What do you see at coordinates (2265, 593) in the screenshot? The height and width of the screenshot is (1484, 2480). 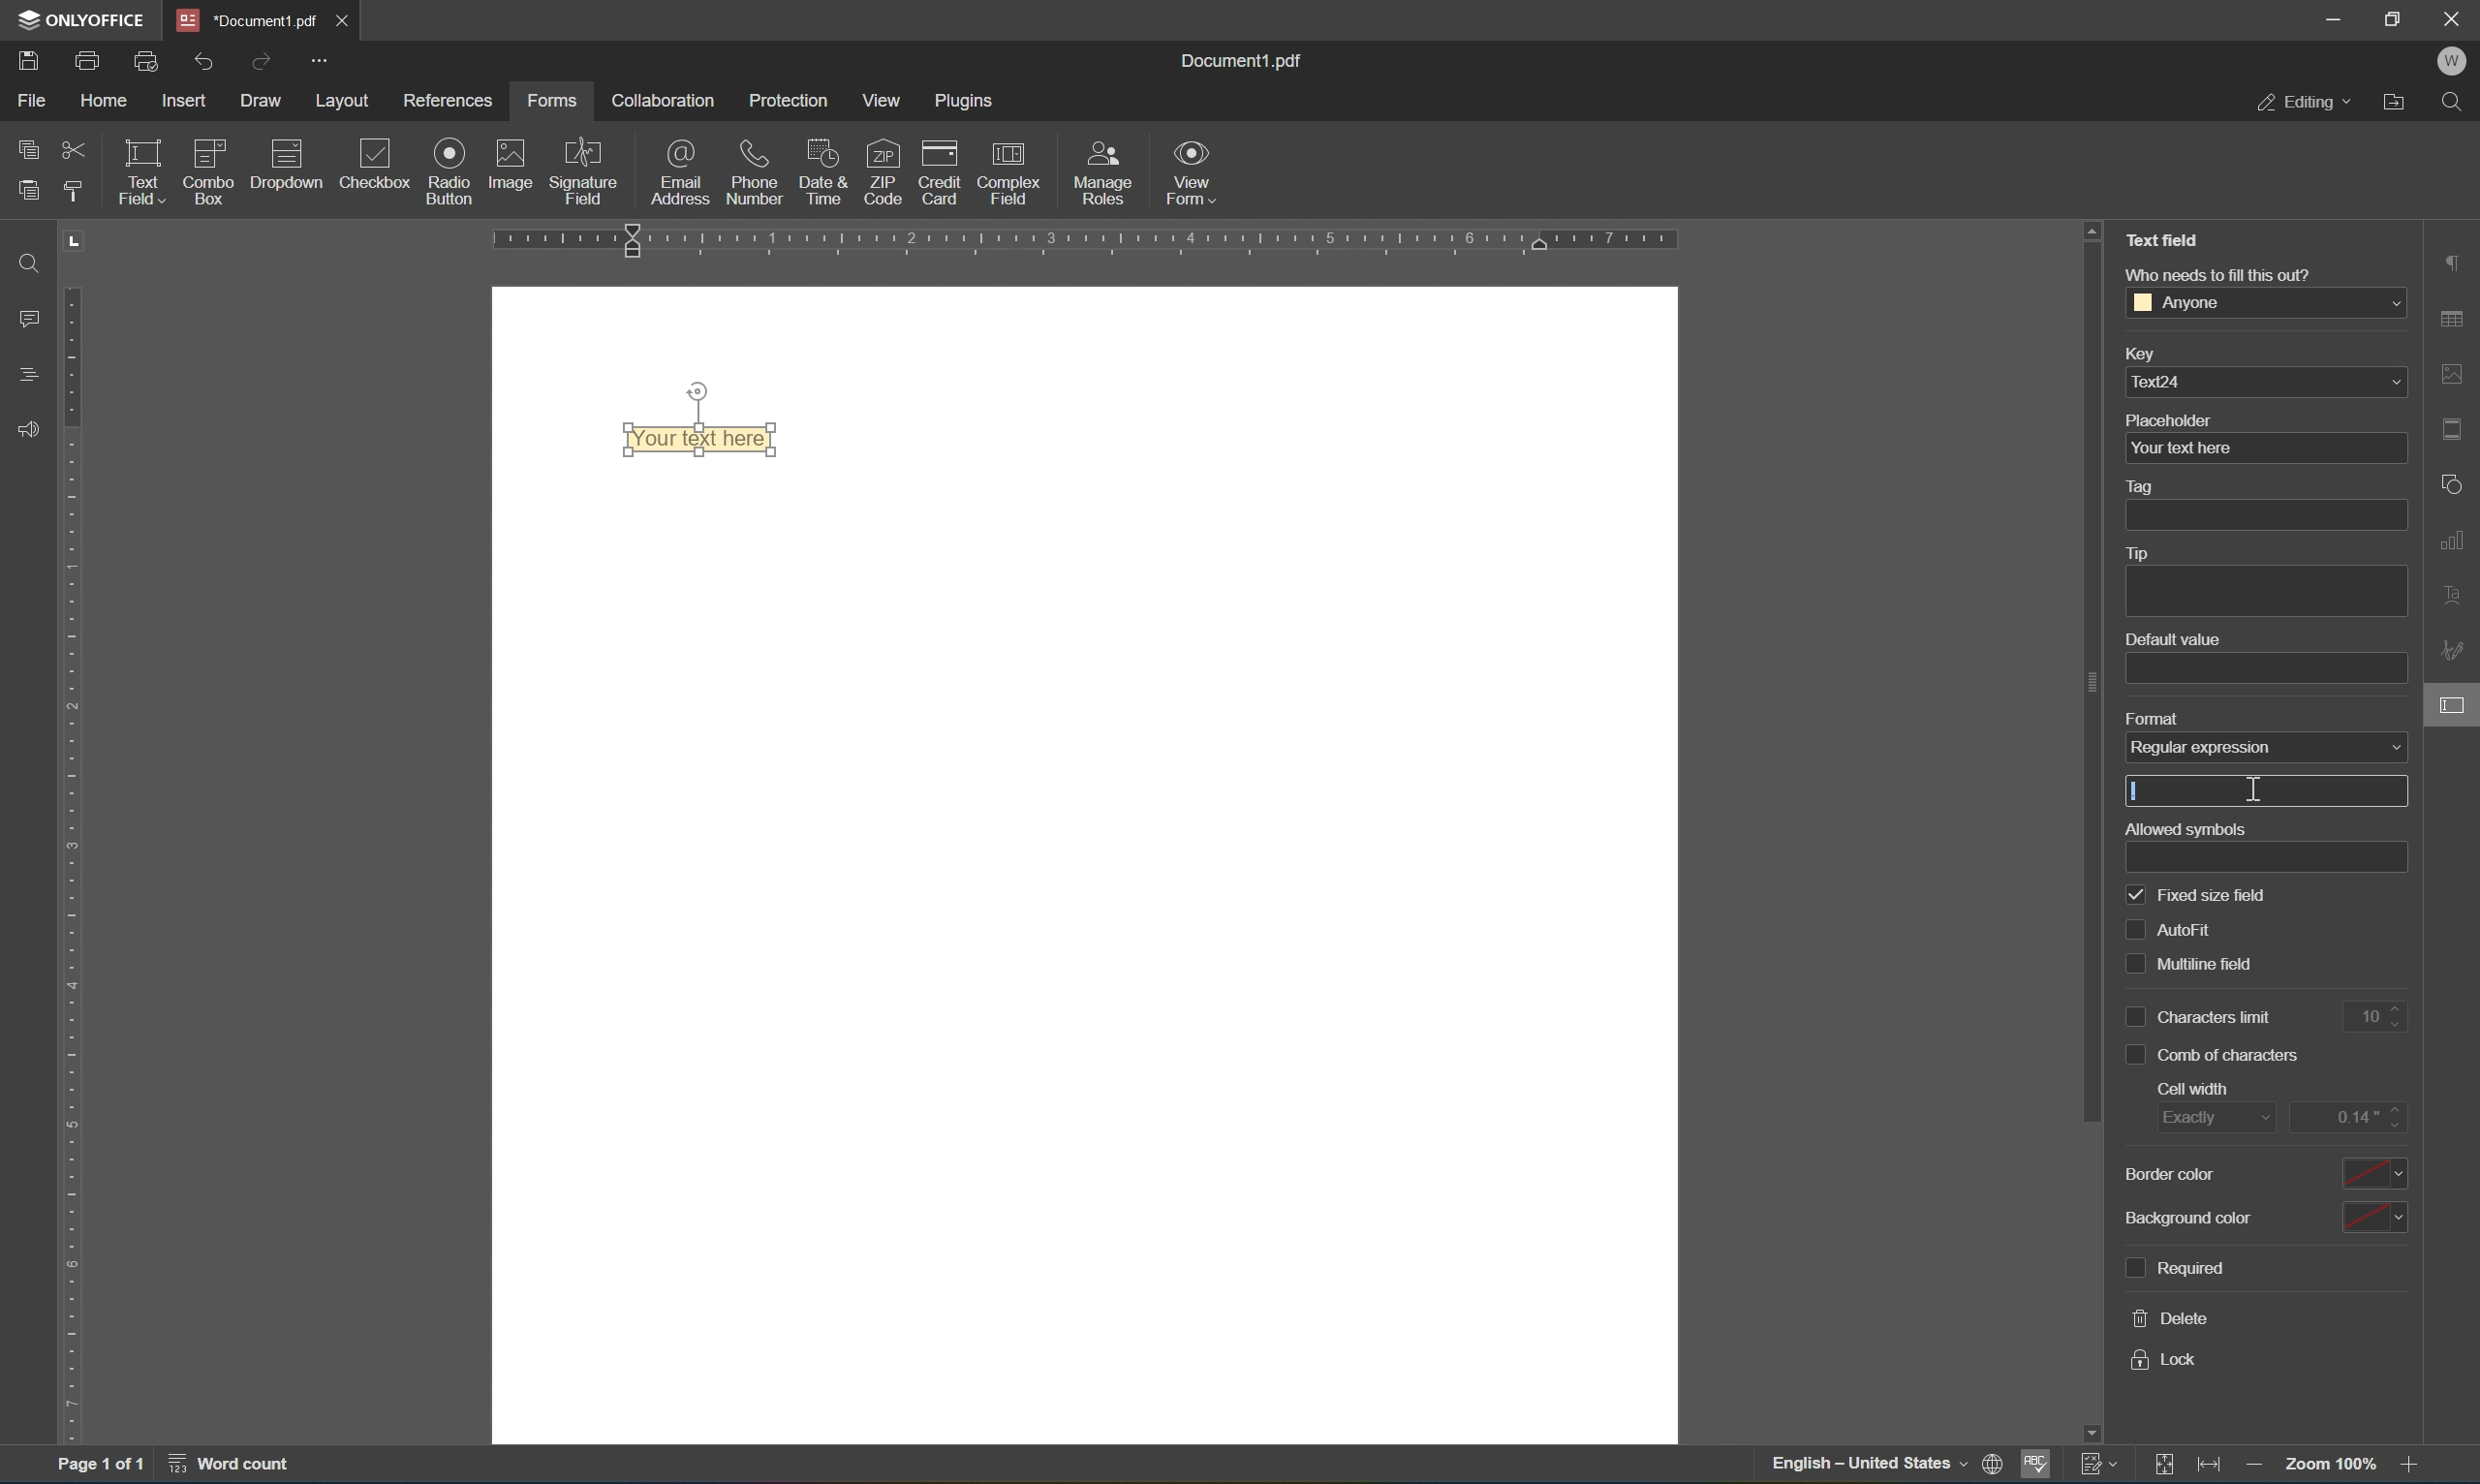 I see `add tip` at bounding box center [2265, 593].